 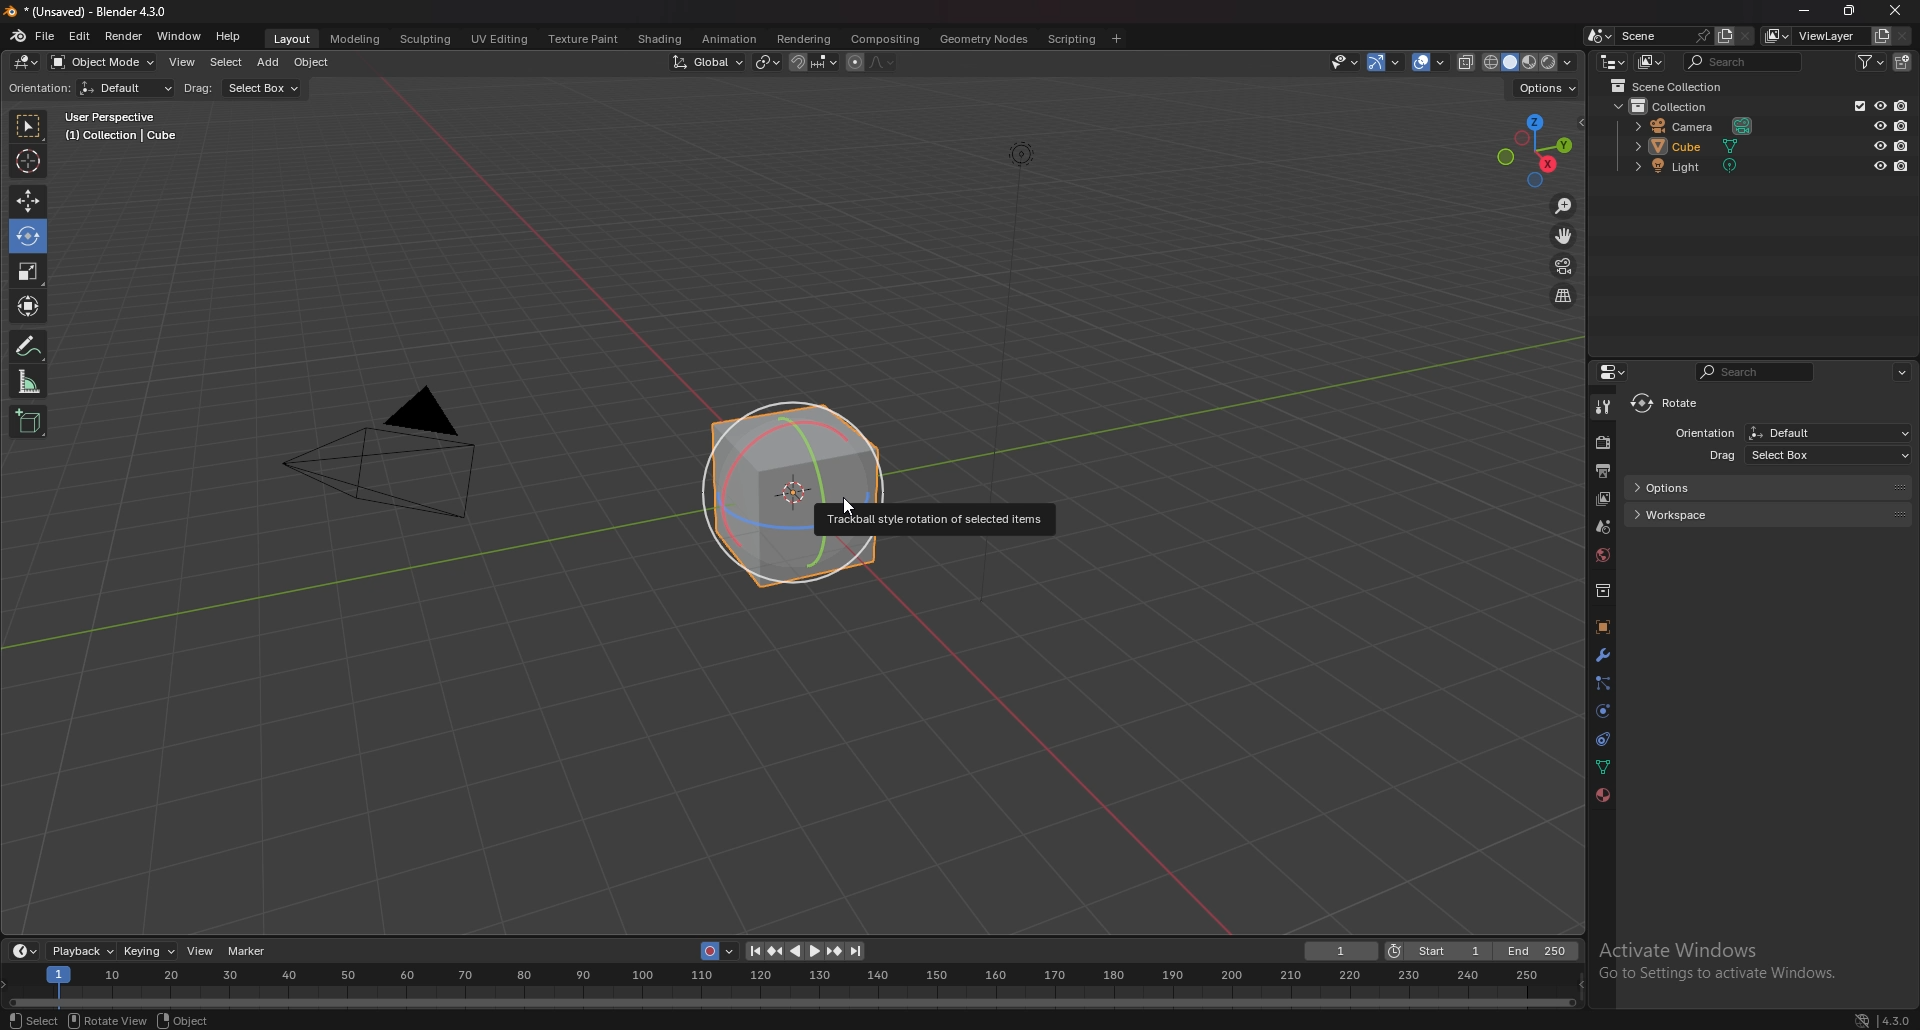 I want to click on rendering, so click(x=802, y=38).